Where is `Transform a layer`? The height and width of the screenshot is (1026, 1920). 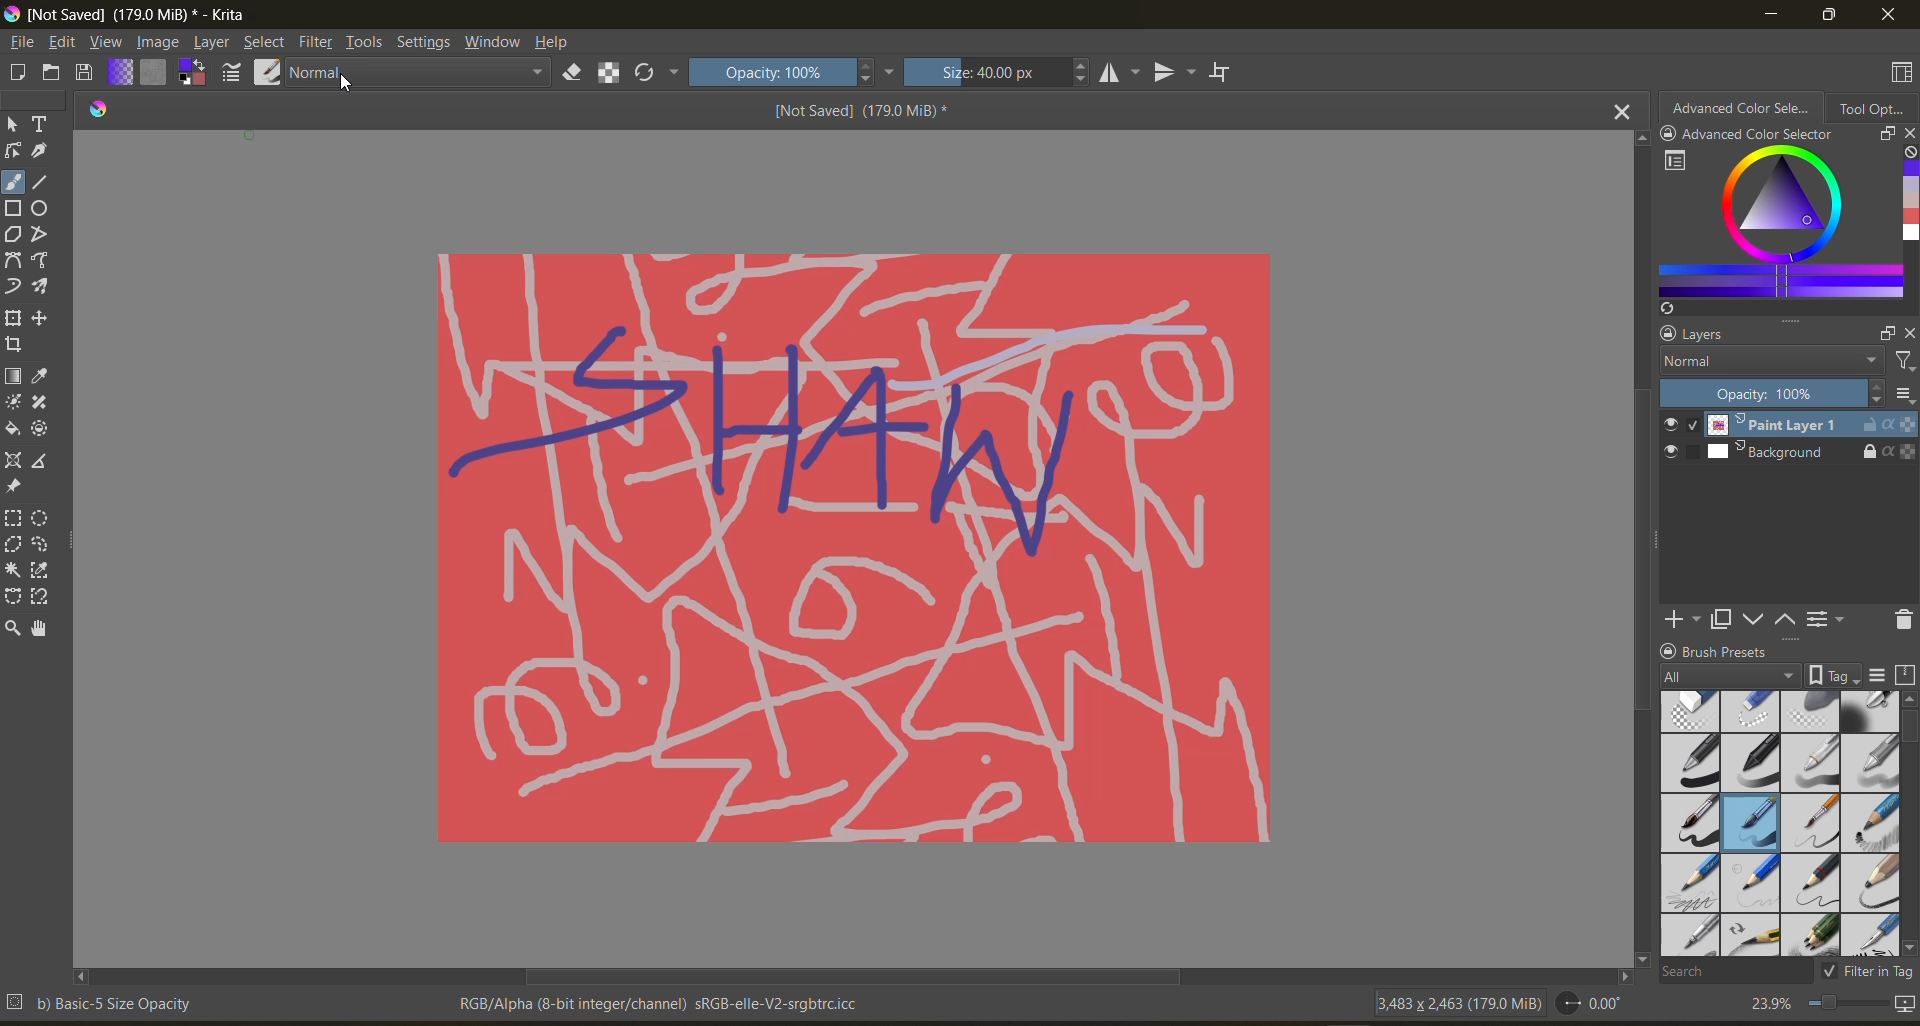
Transform a layer is located at coordinates (13, 317).